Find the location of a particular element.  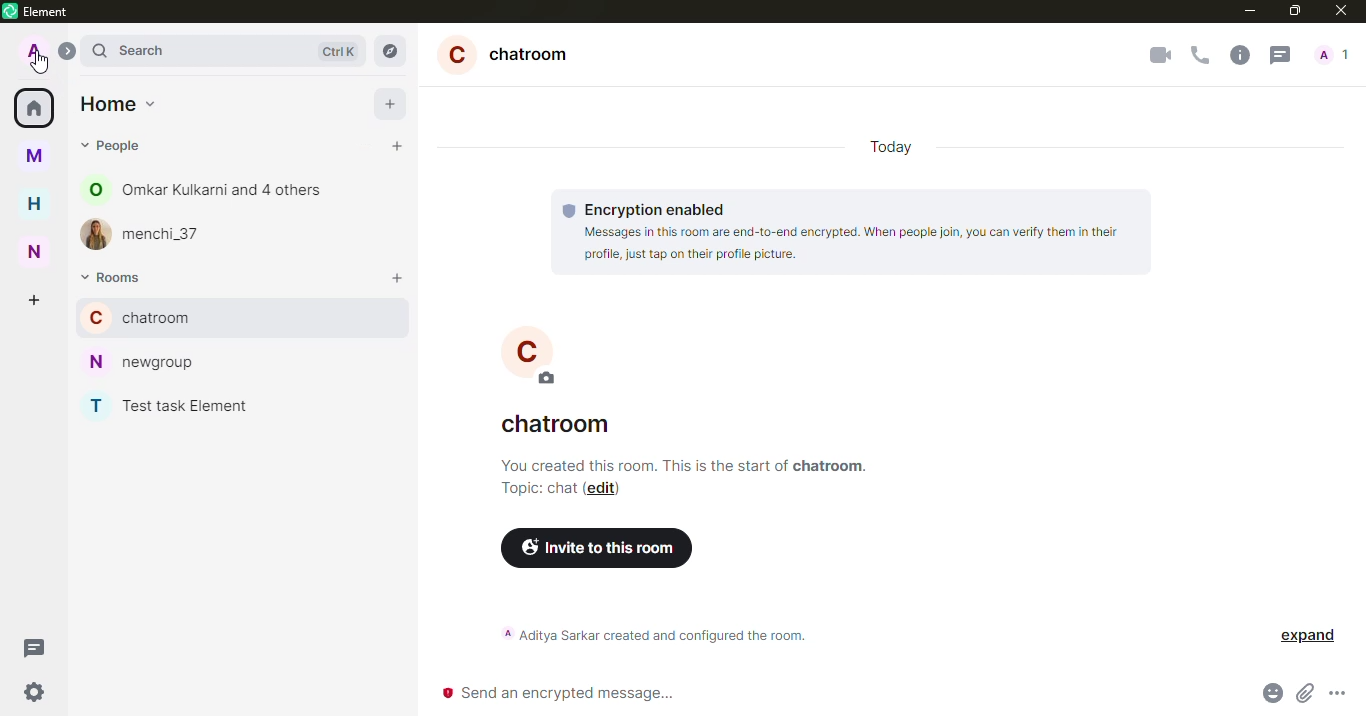

voice call is located at coordinates (1198, 54).